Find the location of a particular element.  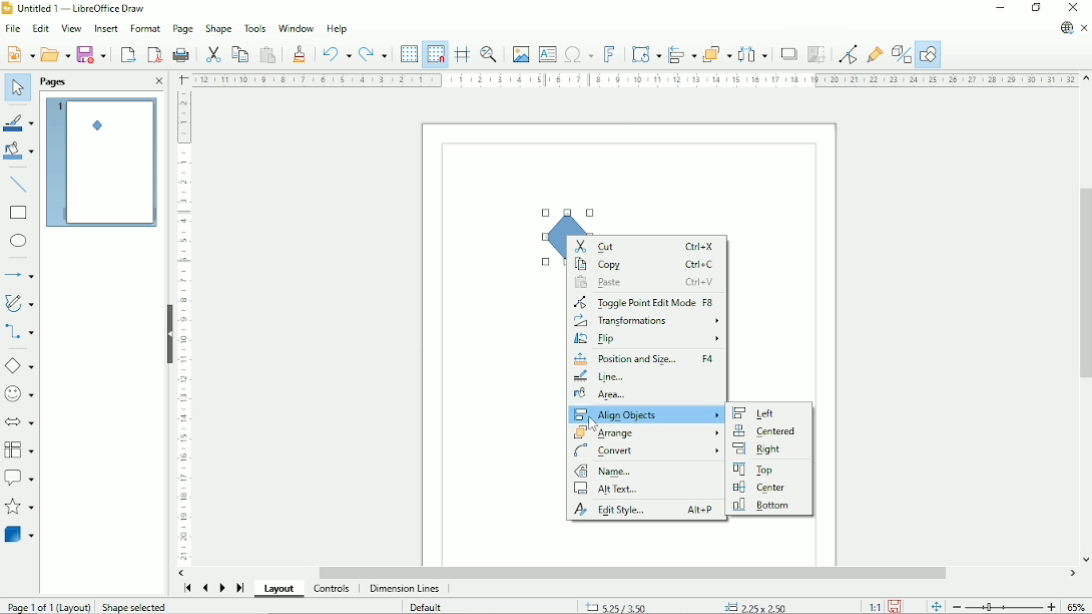

Vertical scrollbar is located at coordinates (1083, 284).